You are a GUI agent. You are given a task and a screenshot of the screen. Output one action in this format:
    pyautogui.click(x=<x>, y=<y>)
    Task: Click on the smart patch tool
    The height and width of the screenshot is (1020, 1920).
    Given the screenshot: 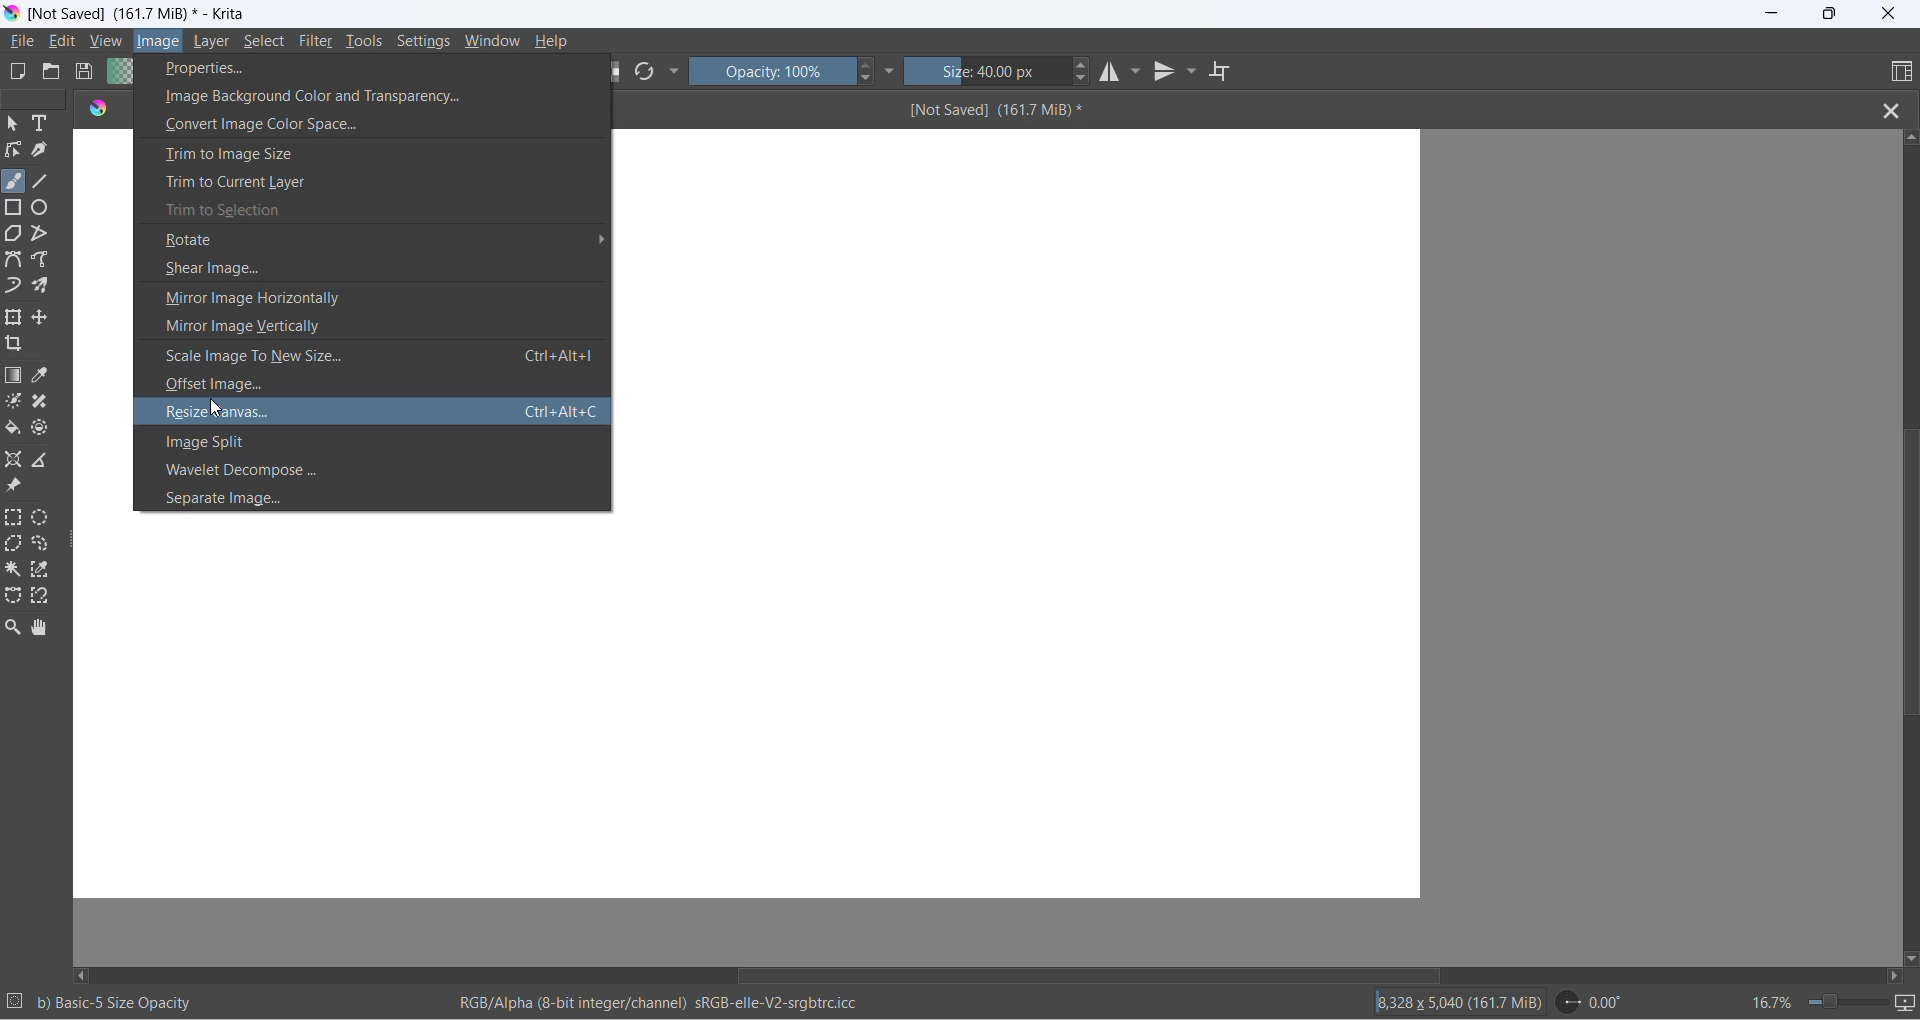 What is the action you would take?
    pyautogui.click(x=46, y=403)
    